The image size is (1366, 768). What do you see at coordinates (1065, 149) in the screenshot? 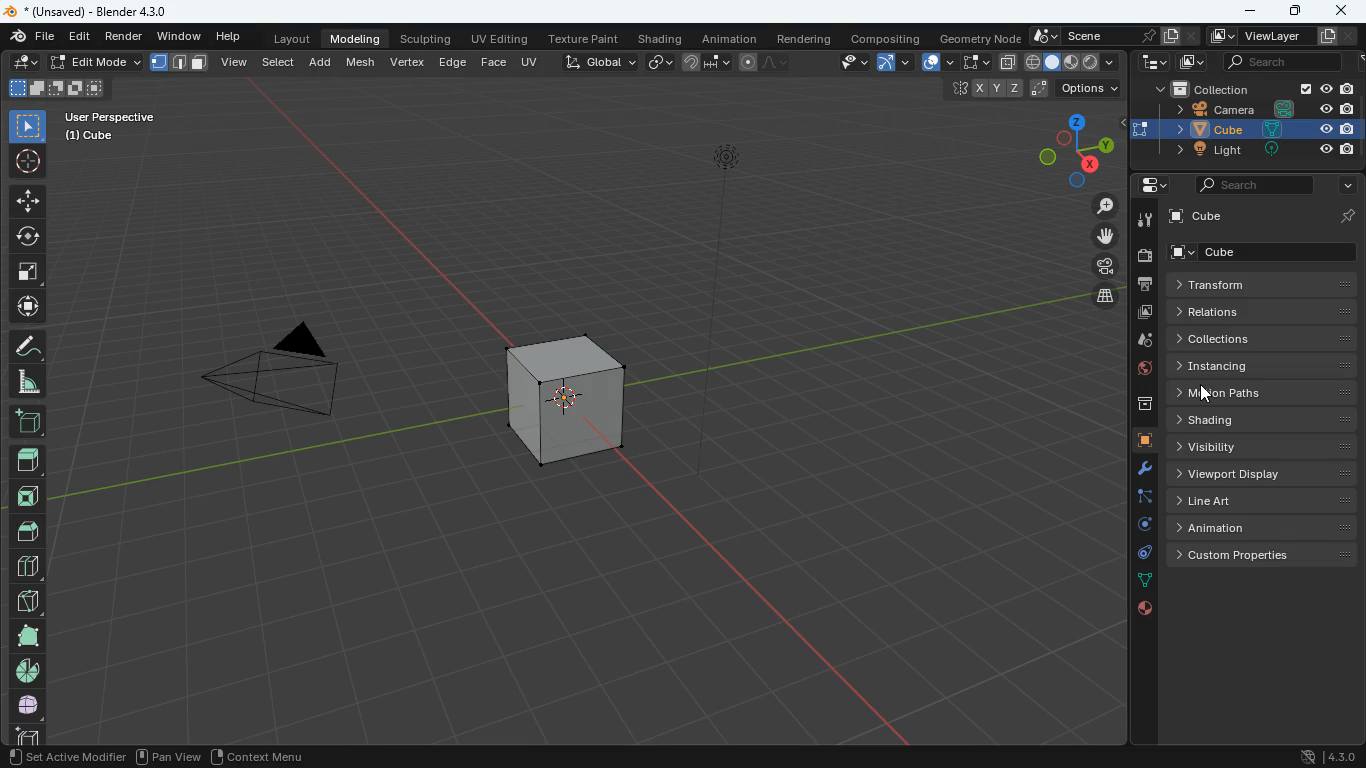
I see `dimension` at bounding box center [1065, 149].